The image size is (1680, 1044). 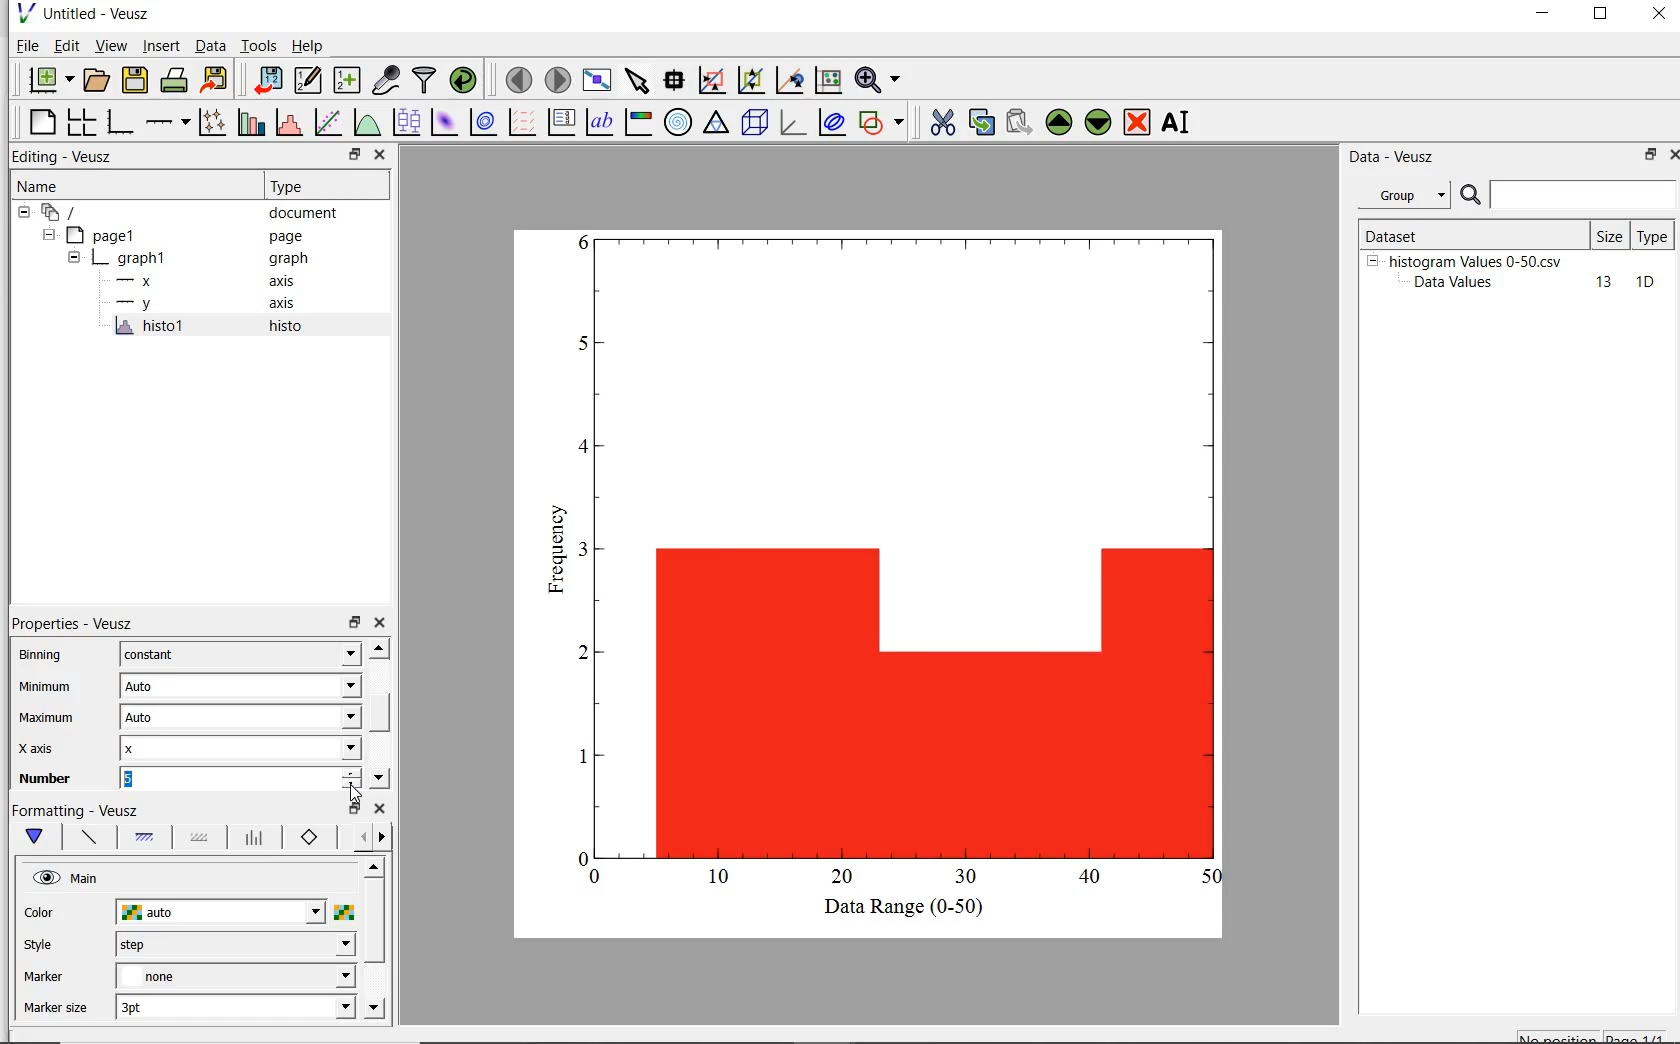 What do you see at coordinates (44, 979) in the screenshot?
I see `Marker` at bounding box center [44, 979].